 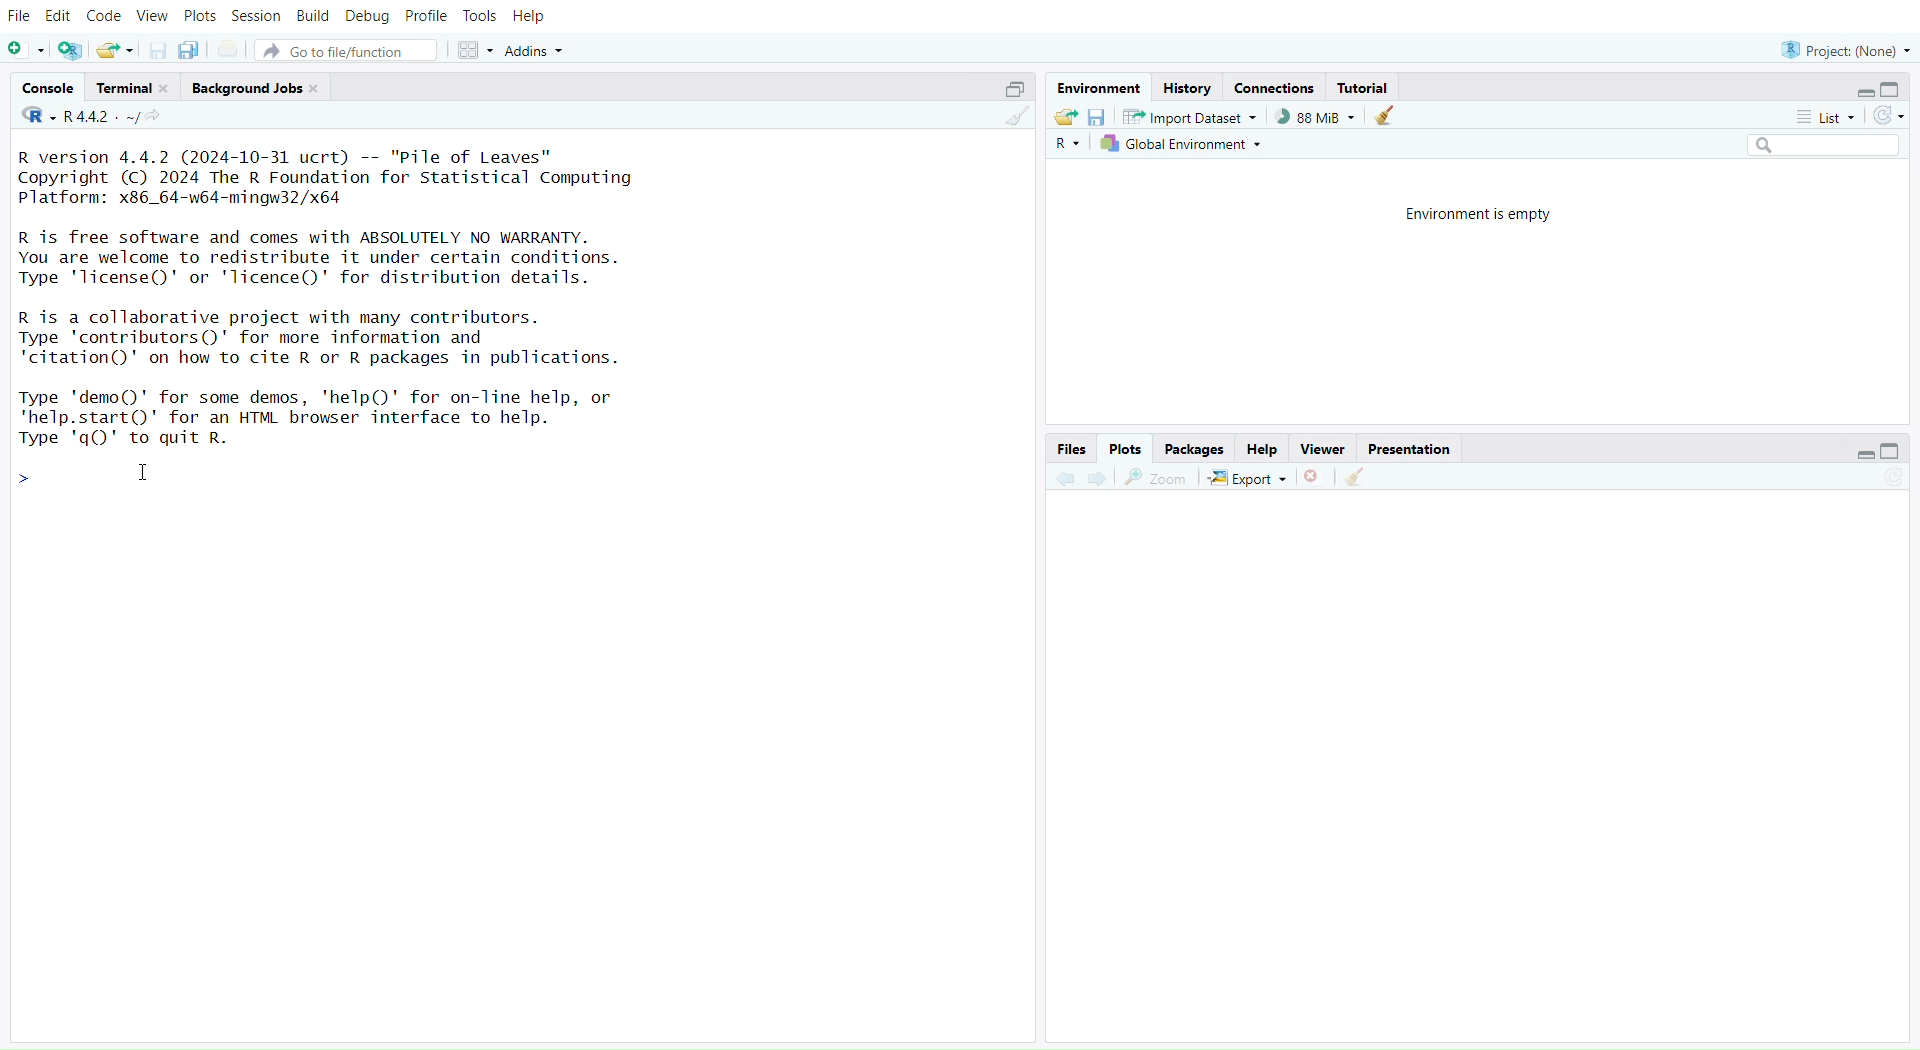 What do you see at coordinates (1354, 477) in the screenshot?
I see `clear all plot` at bounding box center [1354, 477].